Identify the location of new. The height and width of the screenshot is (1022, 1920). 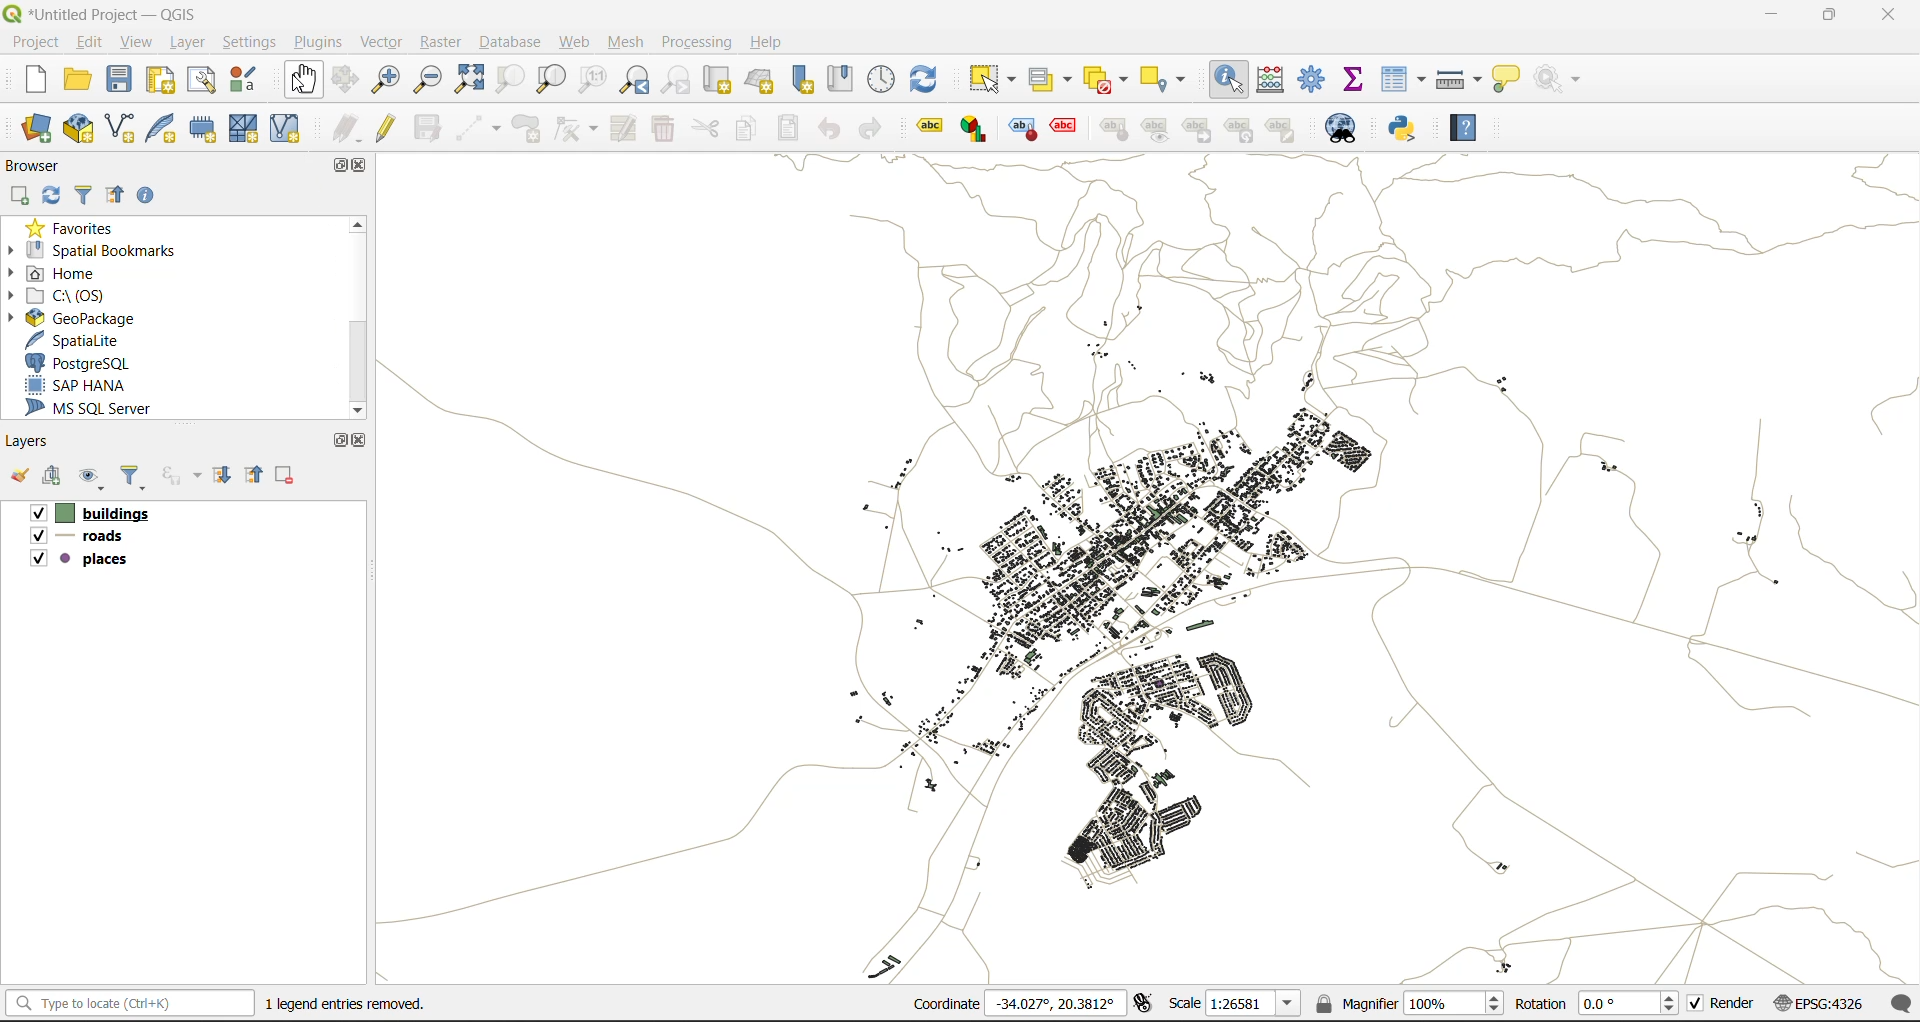
(26, 80).